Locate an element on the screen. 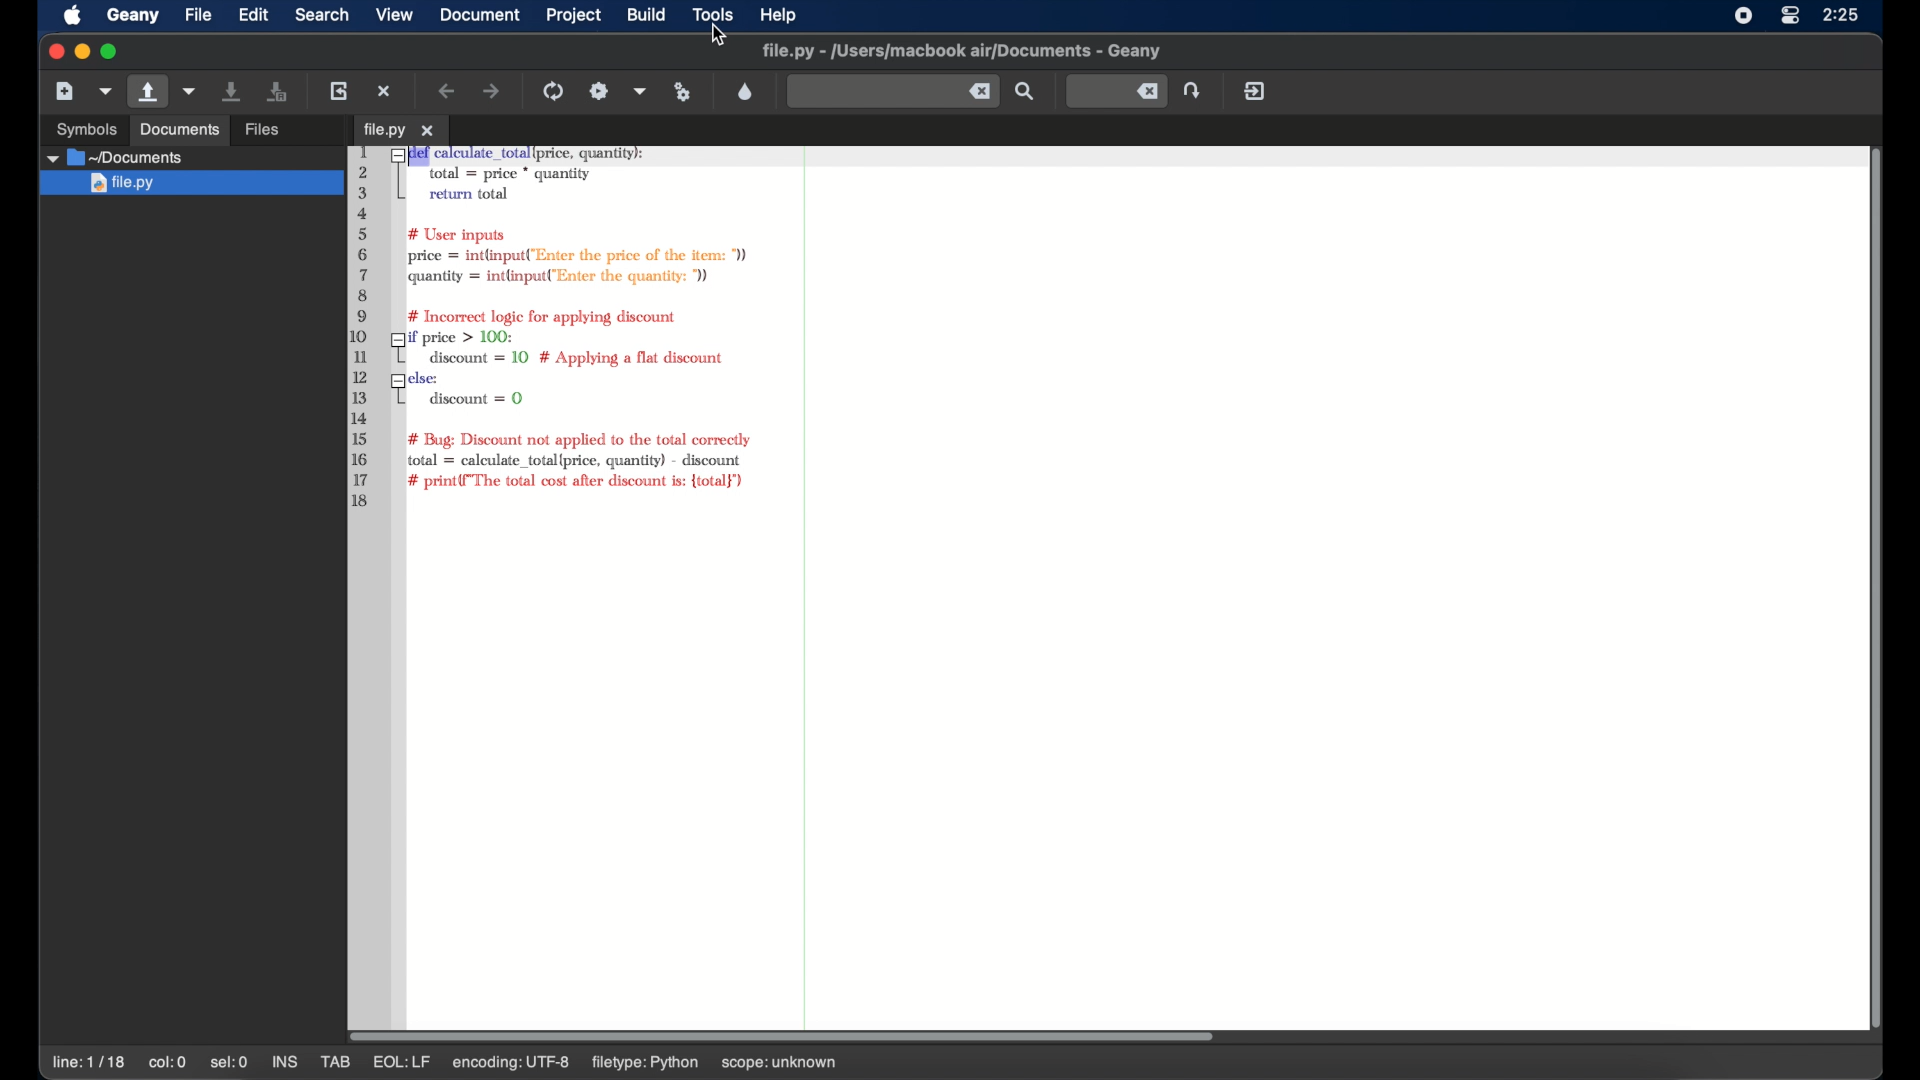 This screenshot has height=1080, width=1920. navigate backward a location is located at coordinates (448, 91).